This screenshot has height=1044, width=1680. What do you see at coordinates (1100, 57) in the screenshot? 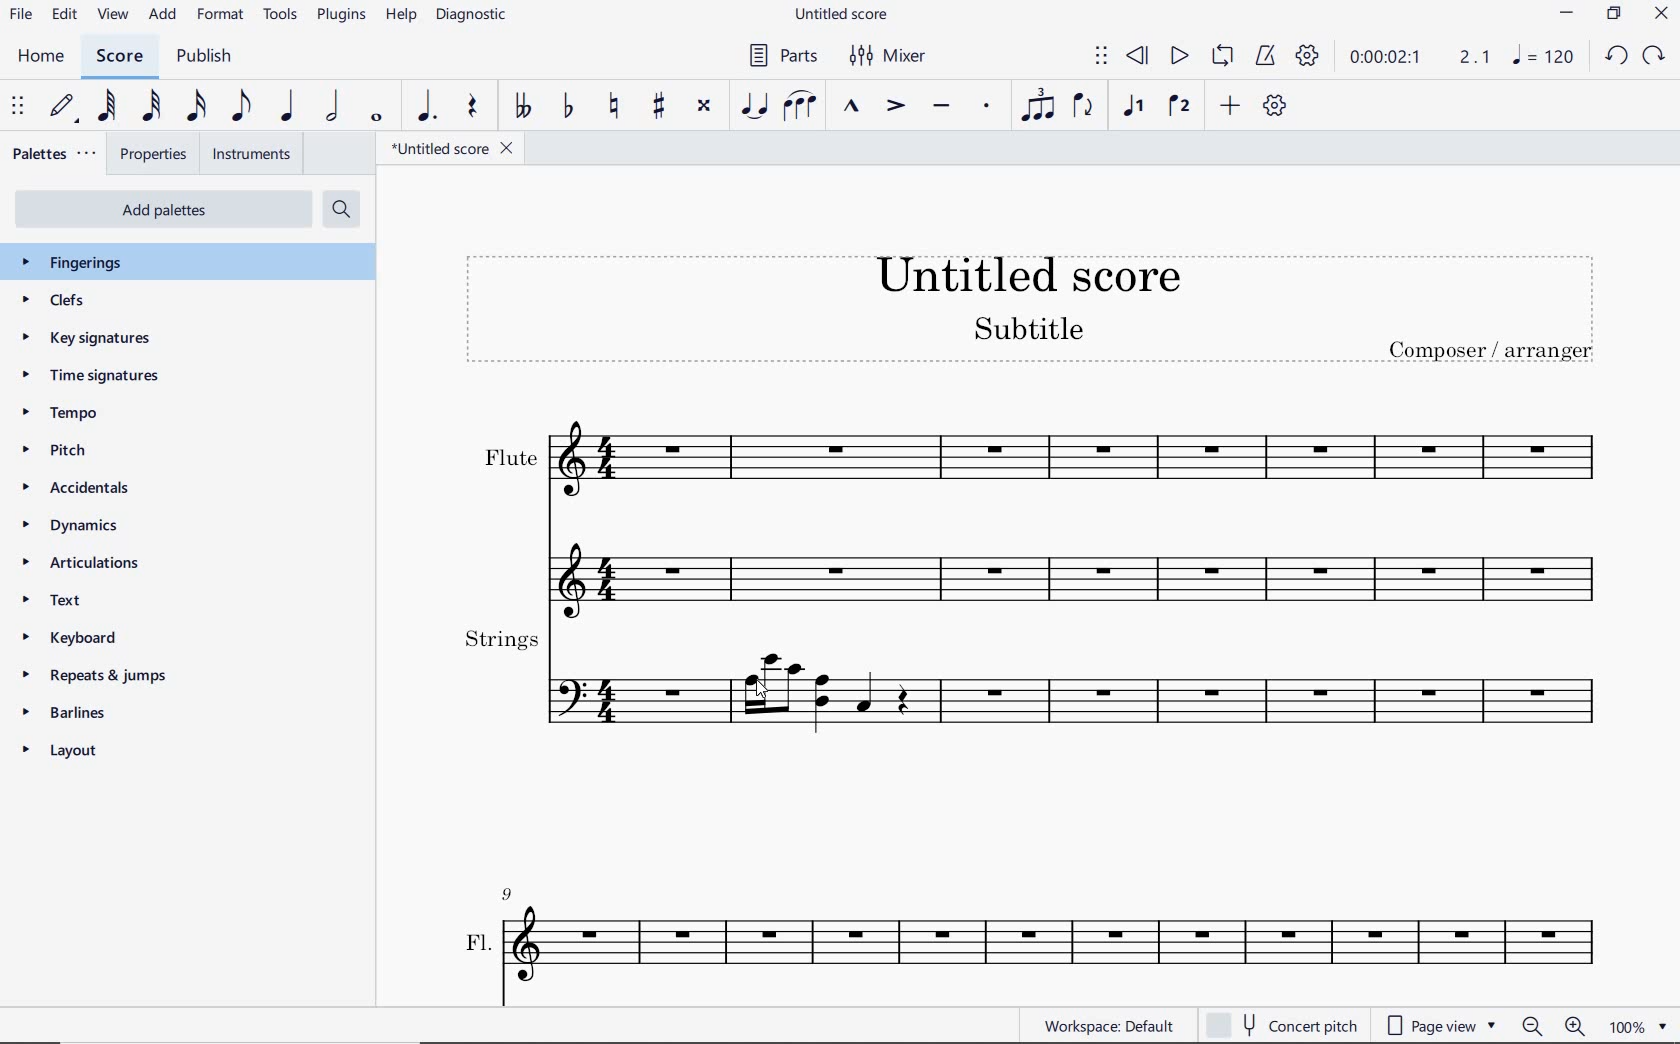
I see `select to move` at bounding box center [1100, 57].